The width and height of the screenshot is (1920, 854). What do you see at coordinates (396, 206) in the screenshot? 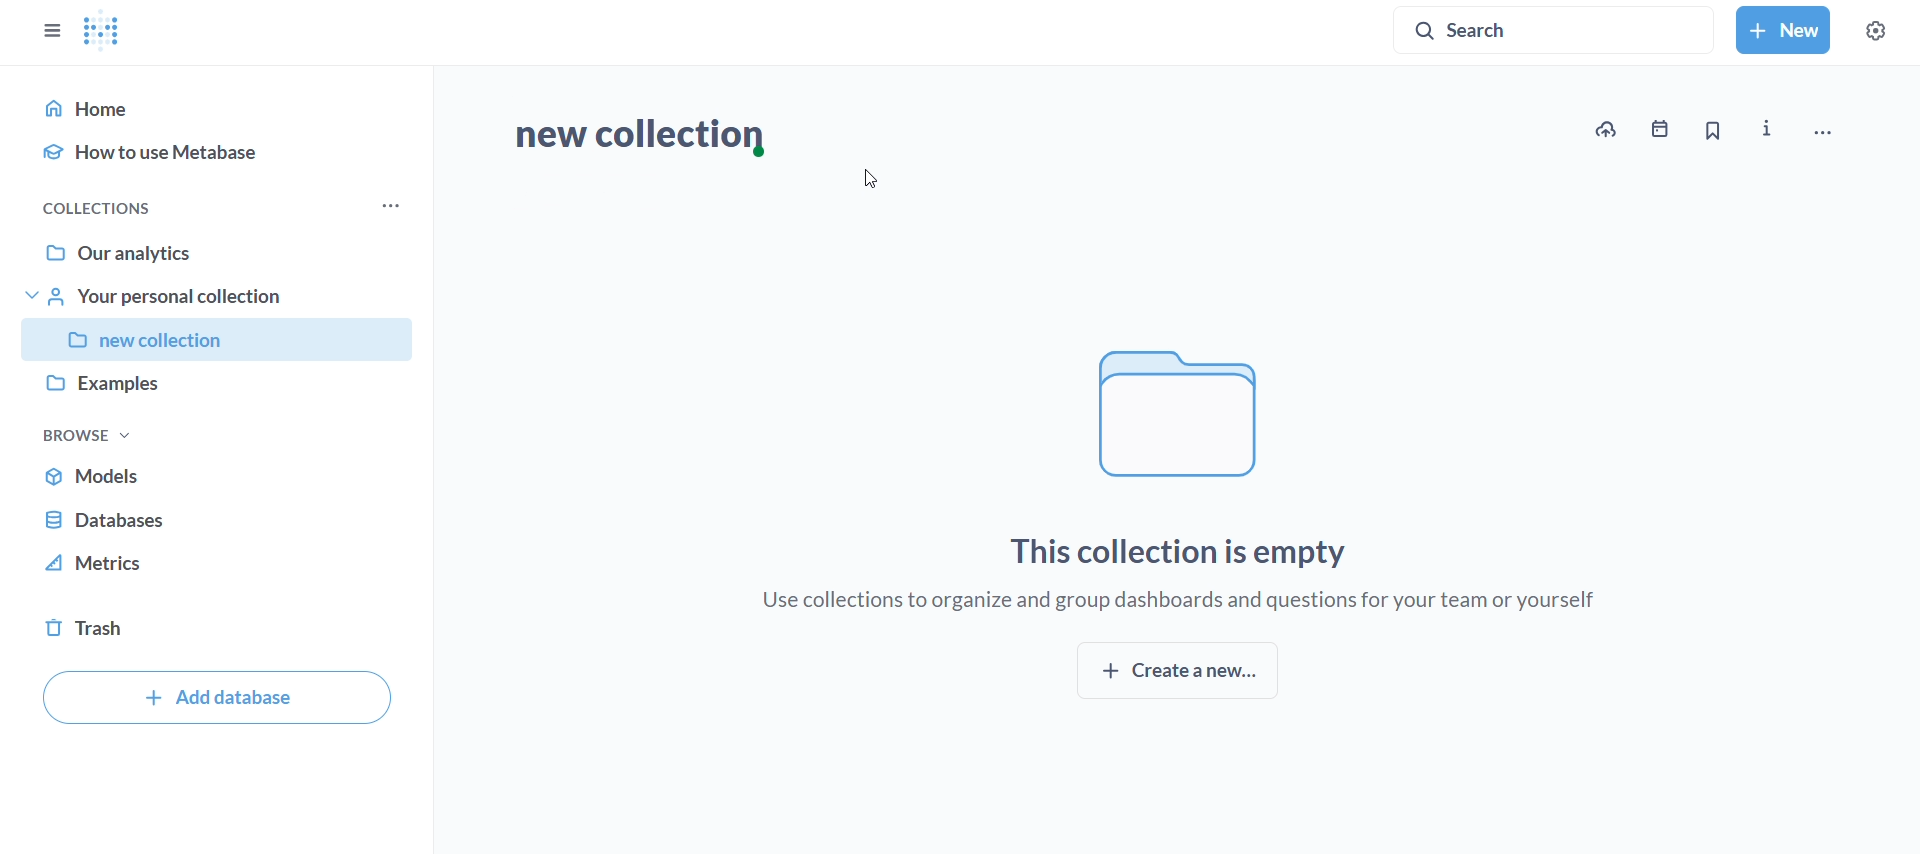
I see `more` at bounding box center [396, 206].